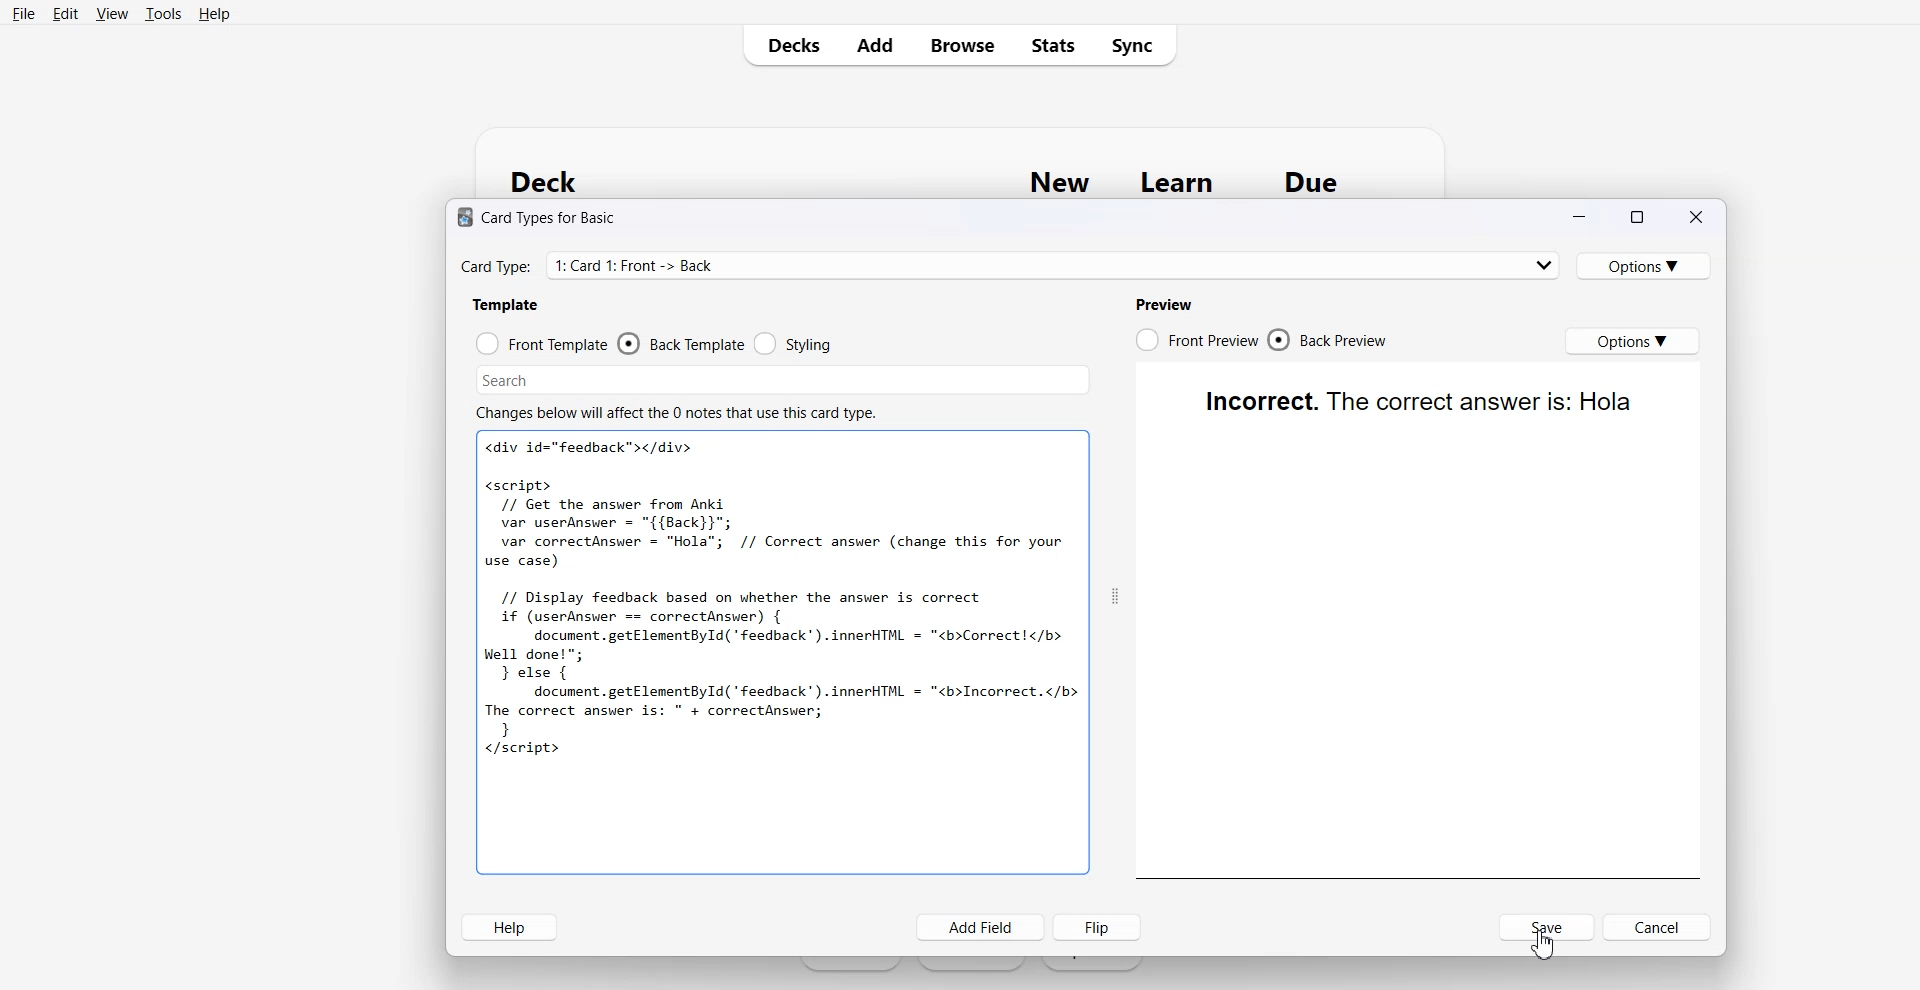 The height and width of the screenshot is (990, 1920). I want to click on Cancel, so click(1656, 927).